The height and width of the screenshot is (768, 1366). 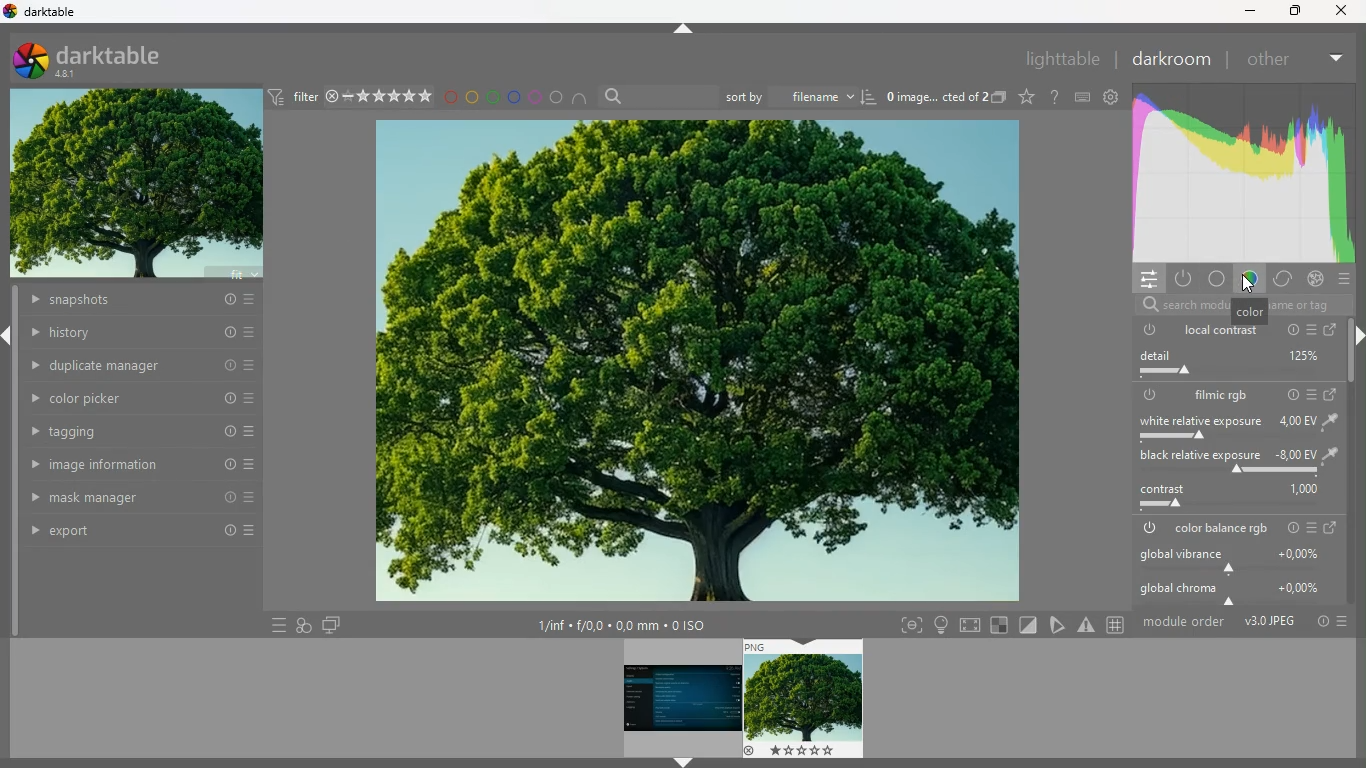 I want to click on frame, so click(x=907, y=626).